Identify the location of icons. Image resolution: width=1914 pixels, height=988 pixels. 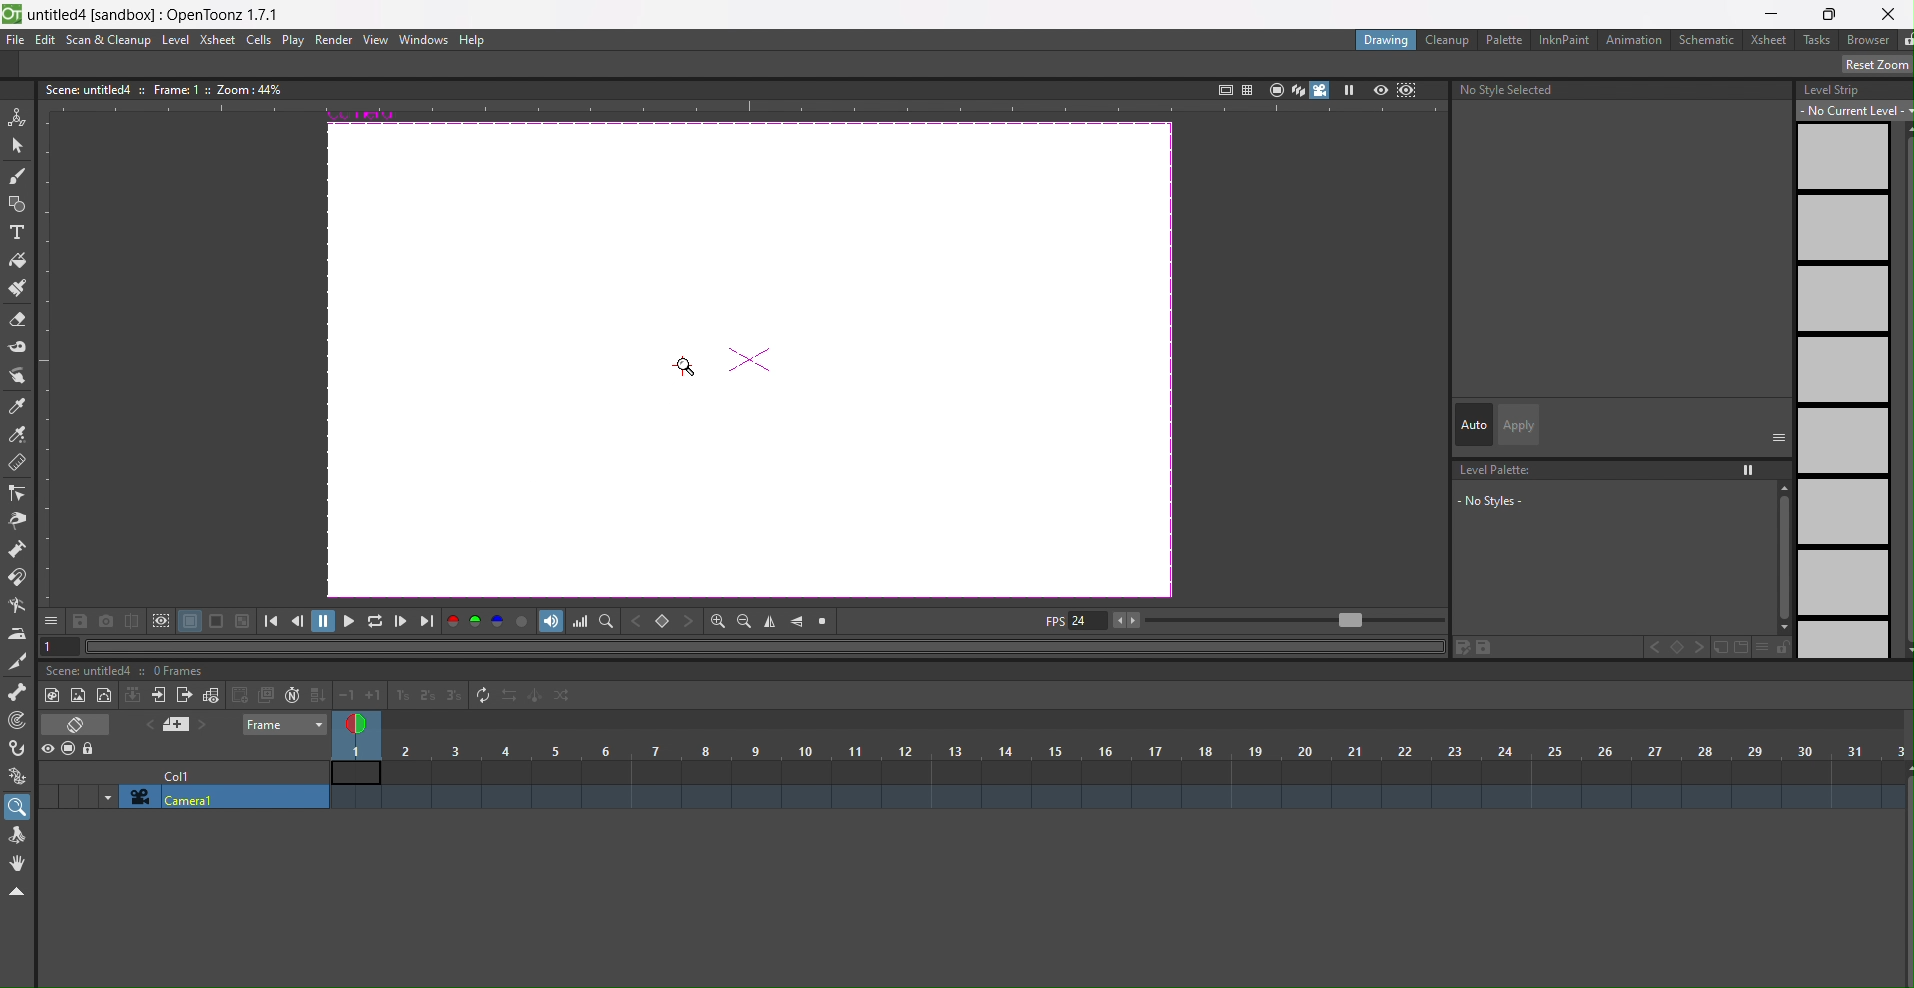
(1255, 89).